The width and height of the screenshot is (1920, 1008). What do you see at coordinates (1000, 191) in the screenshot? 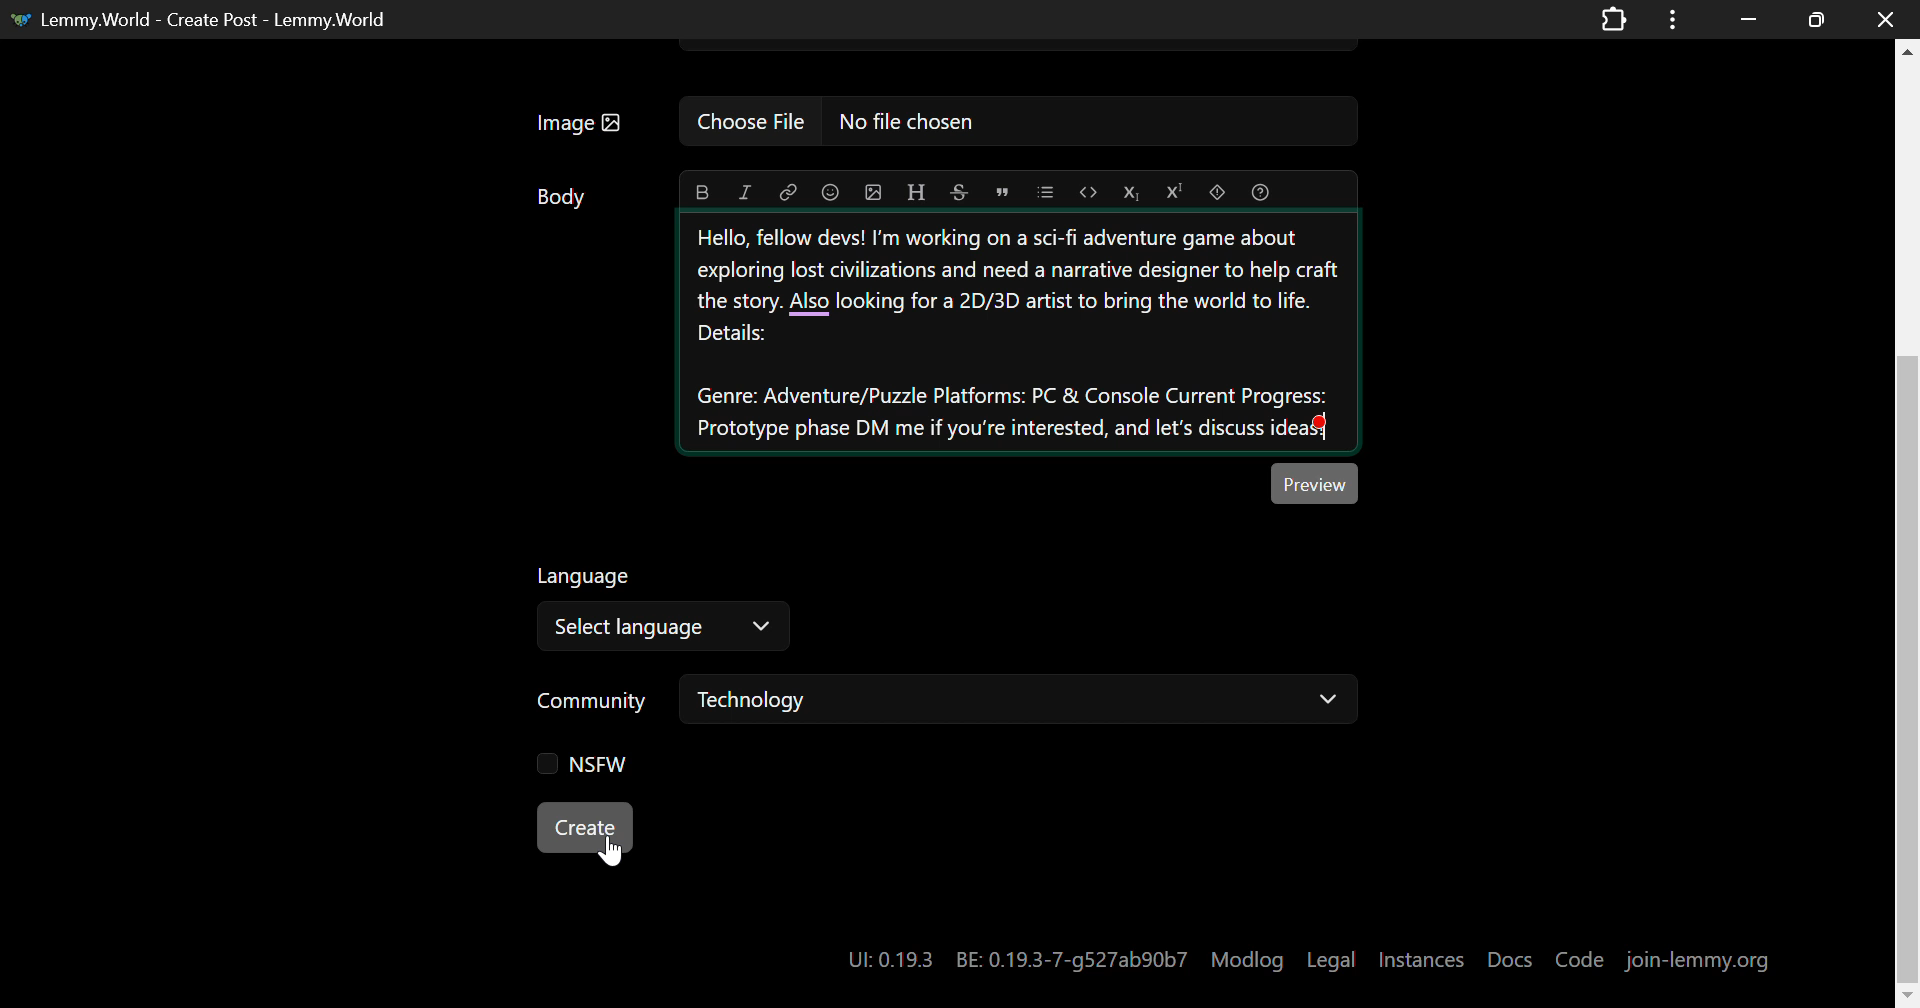
I see `quote` at bounding box center [1000, 191].